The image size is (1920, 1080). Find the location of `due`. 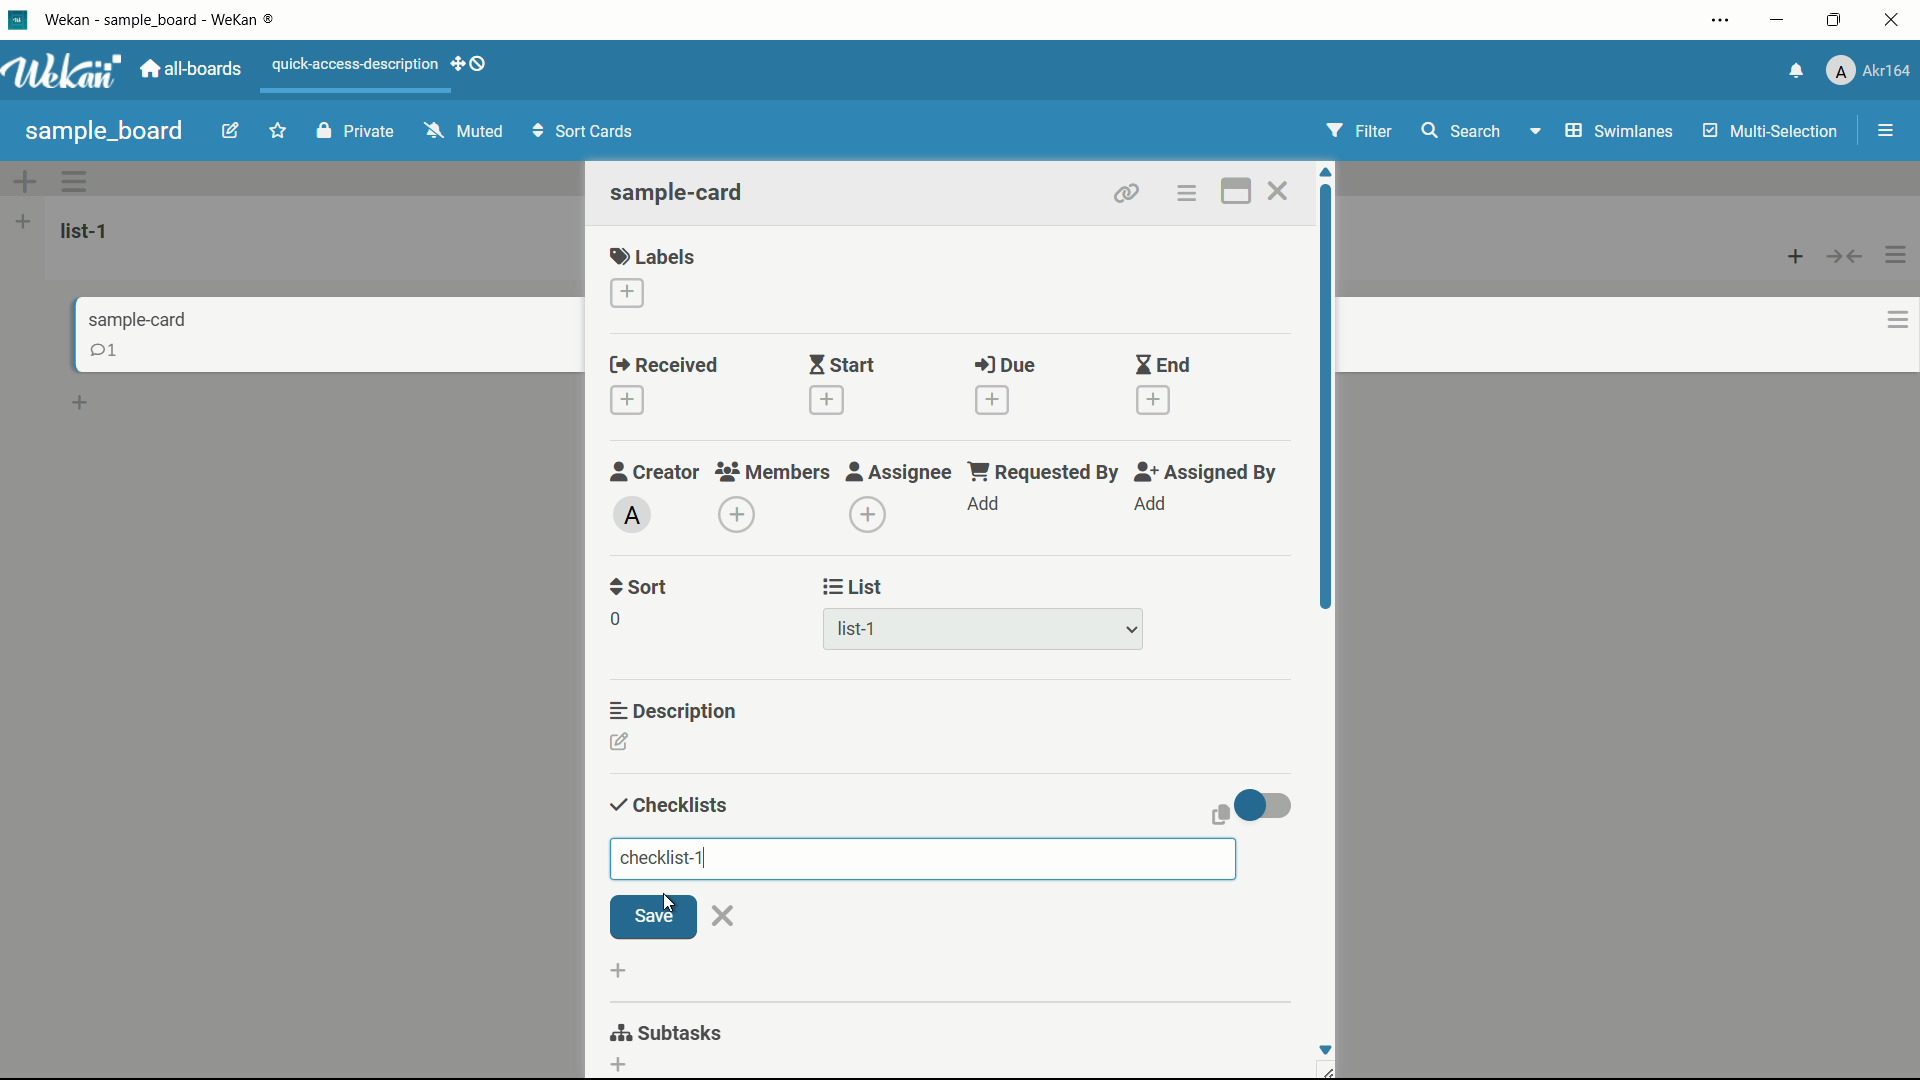

due is located at coordinates (1005, 367).